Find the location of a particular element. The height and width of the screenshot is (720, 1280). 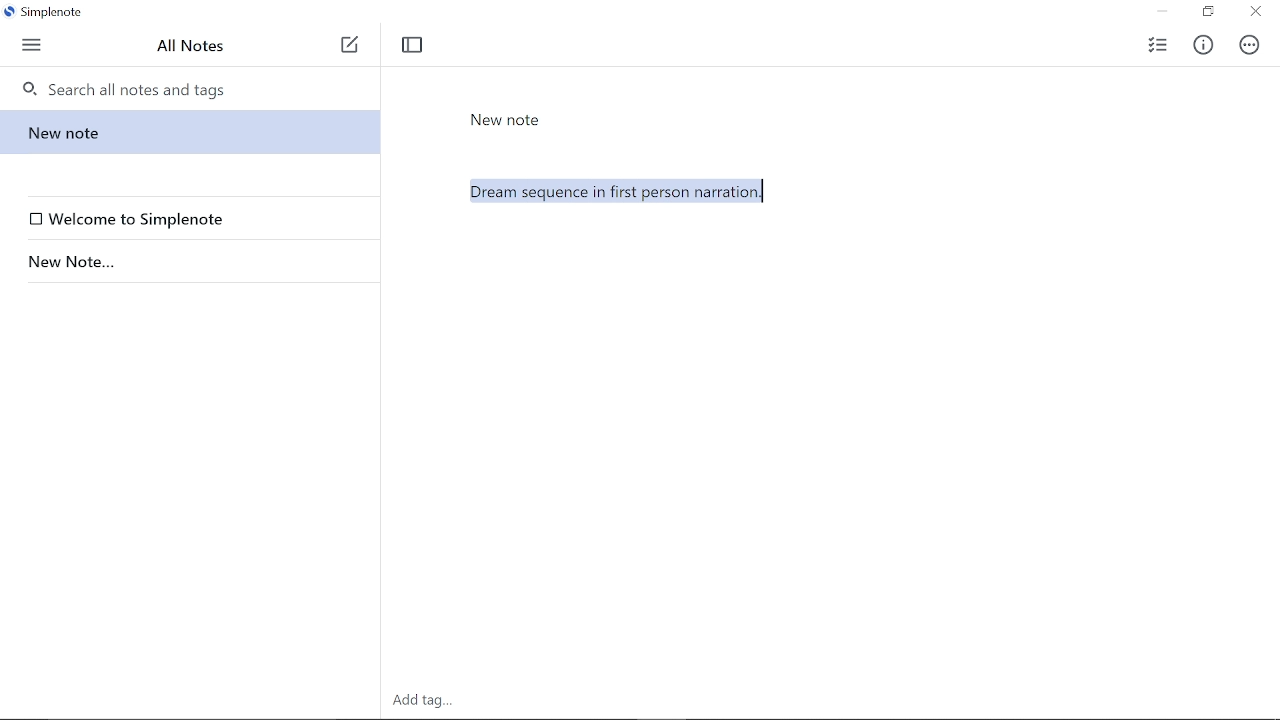

Menu is located at coordinates (33, 43).